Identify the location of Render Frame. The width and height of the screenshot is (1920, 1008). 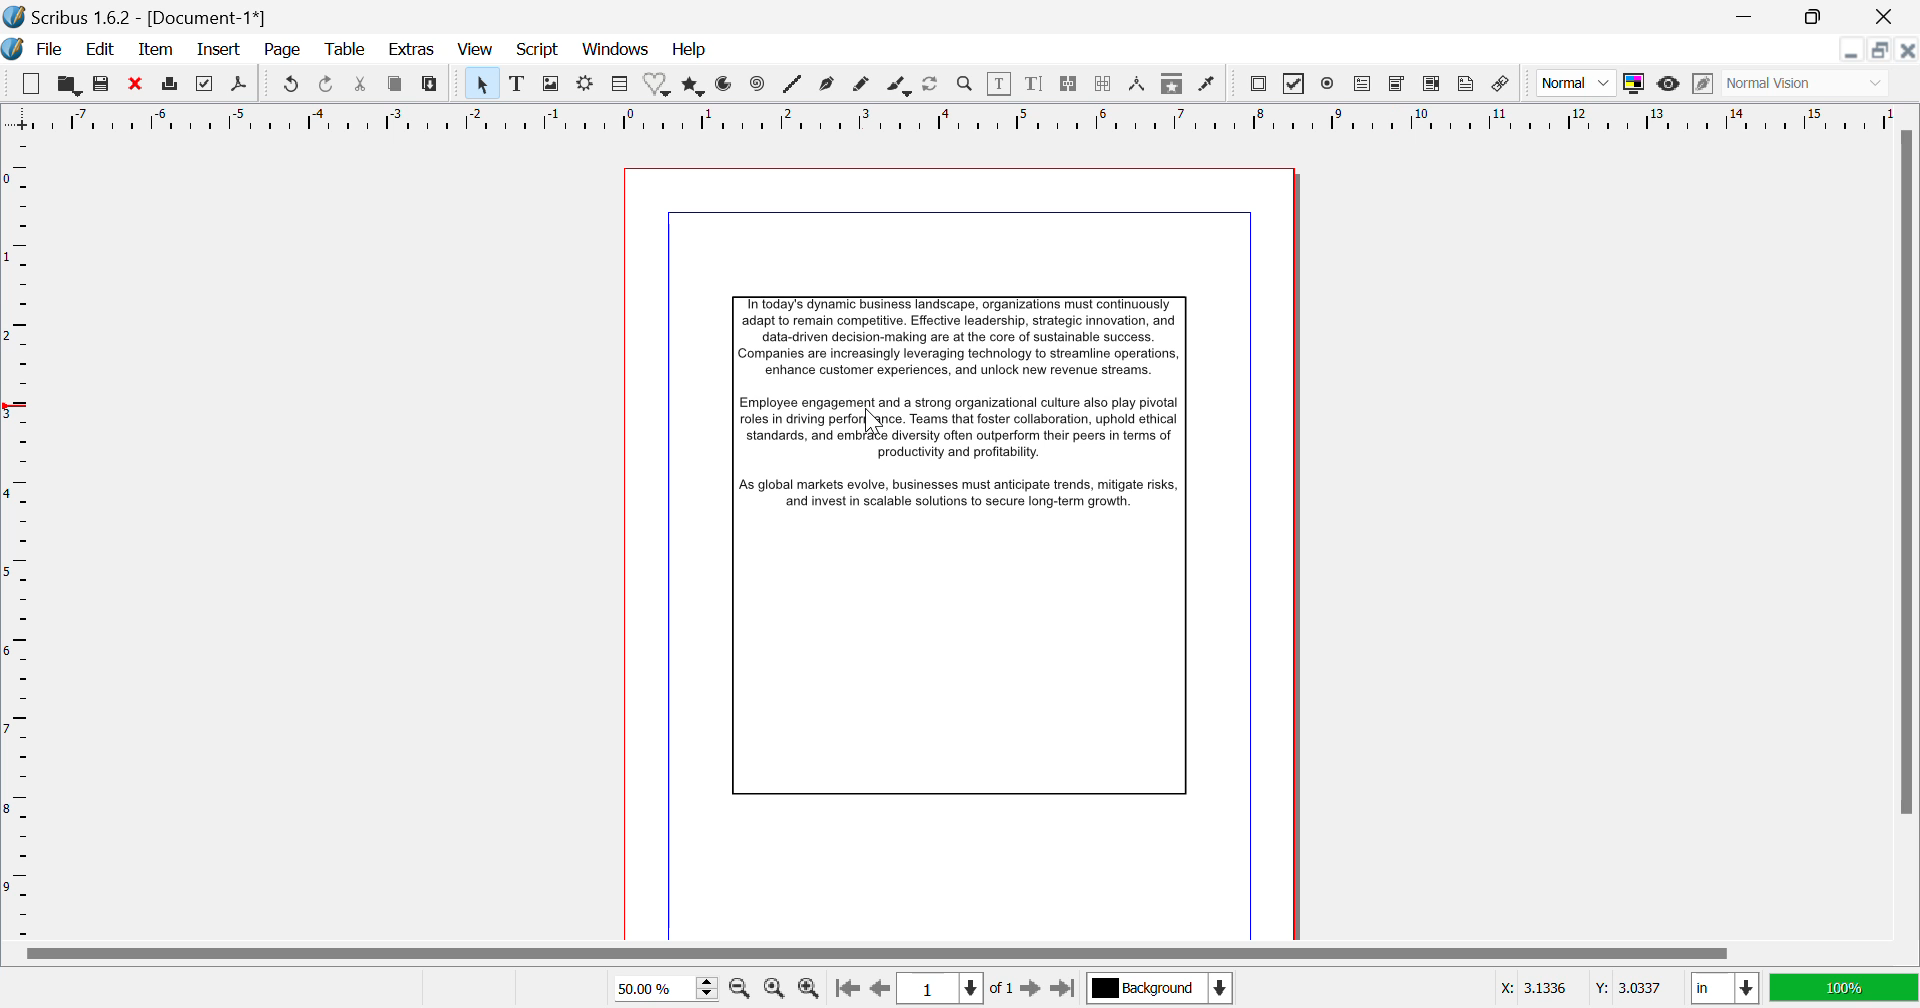
(589, 84).